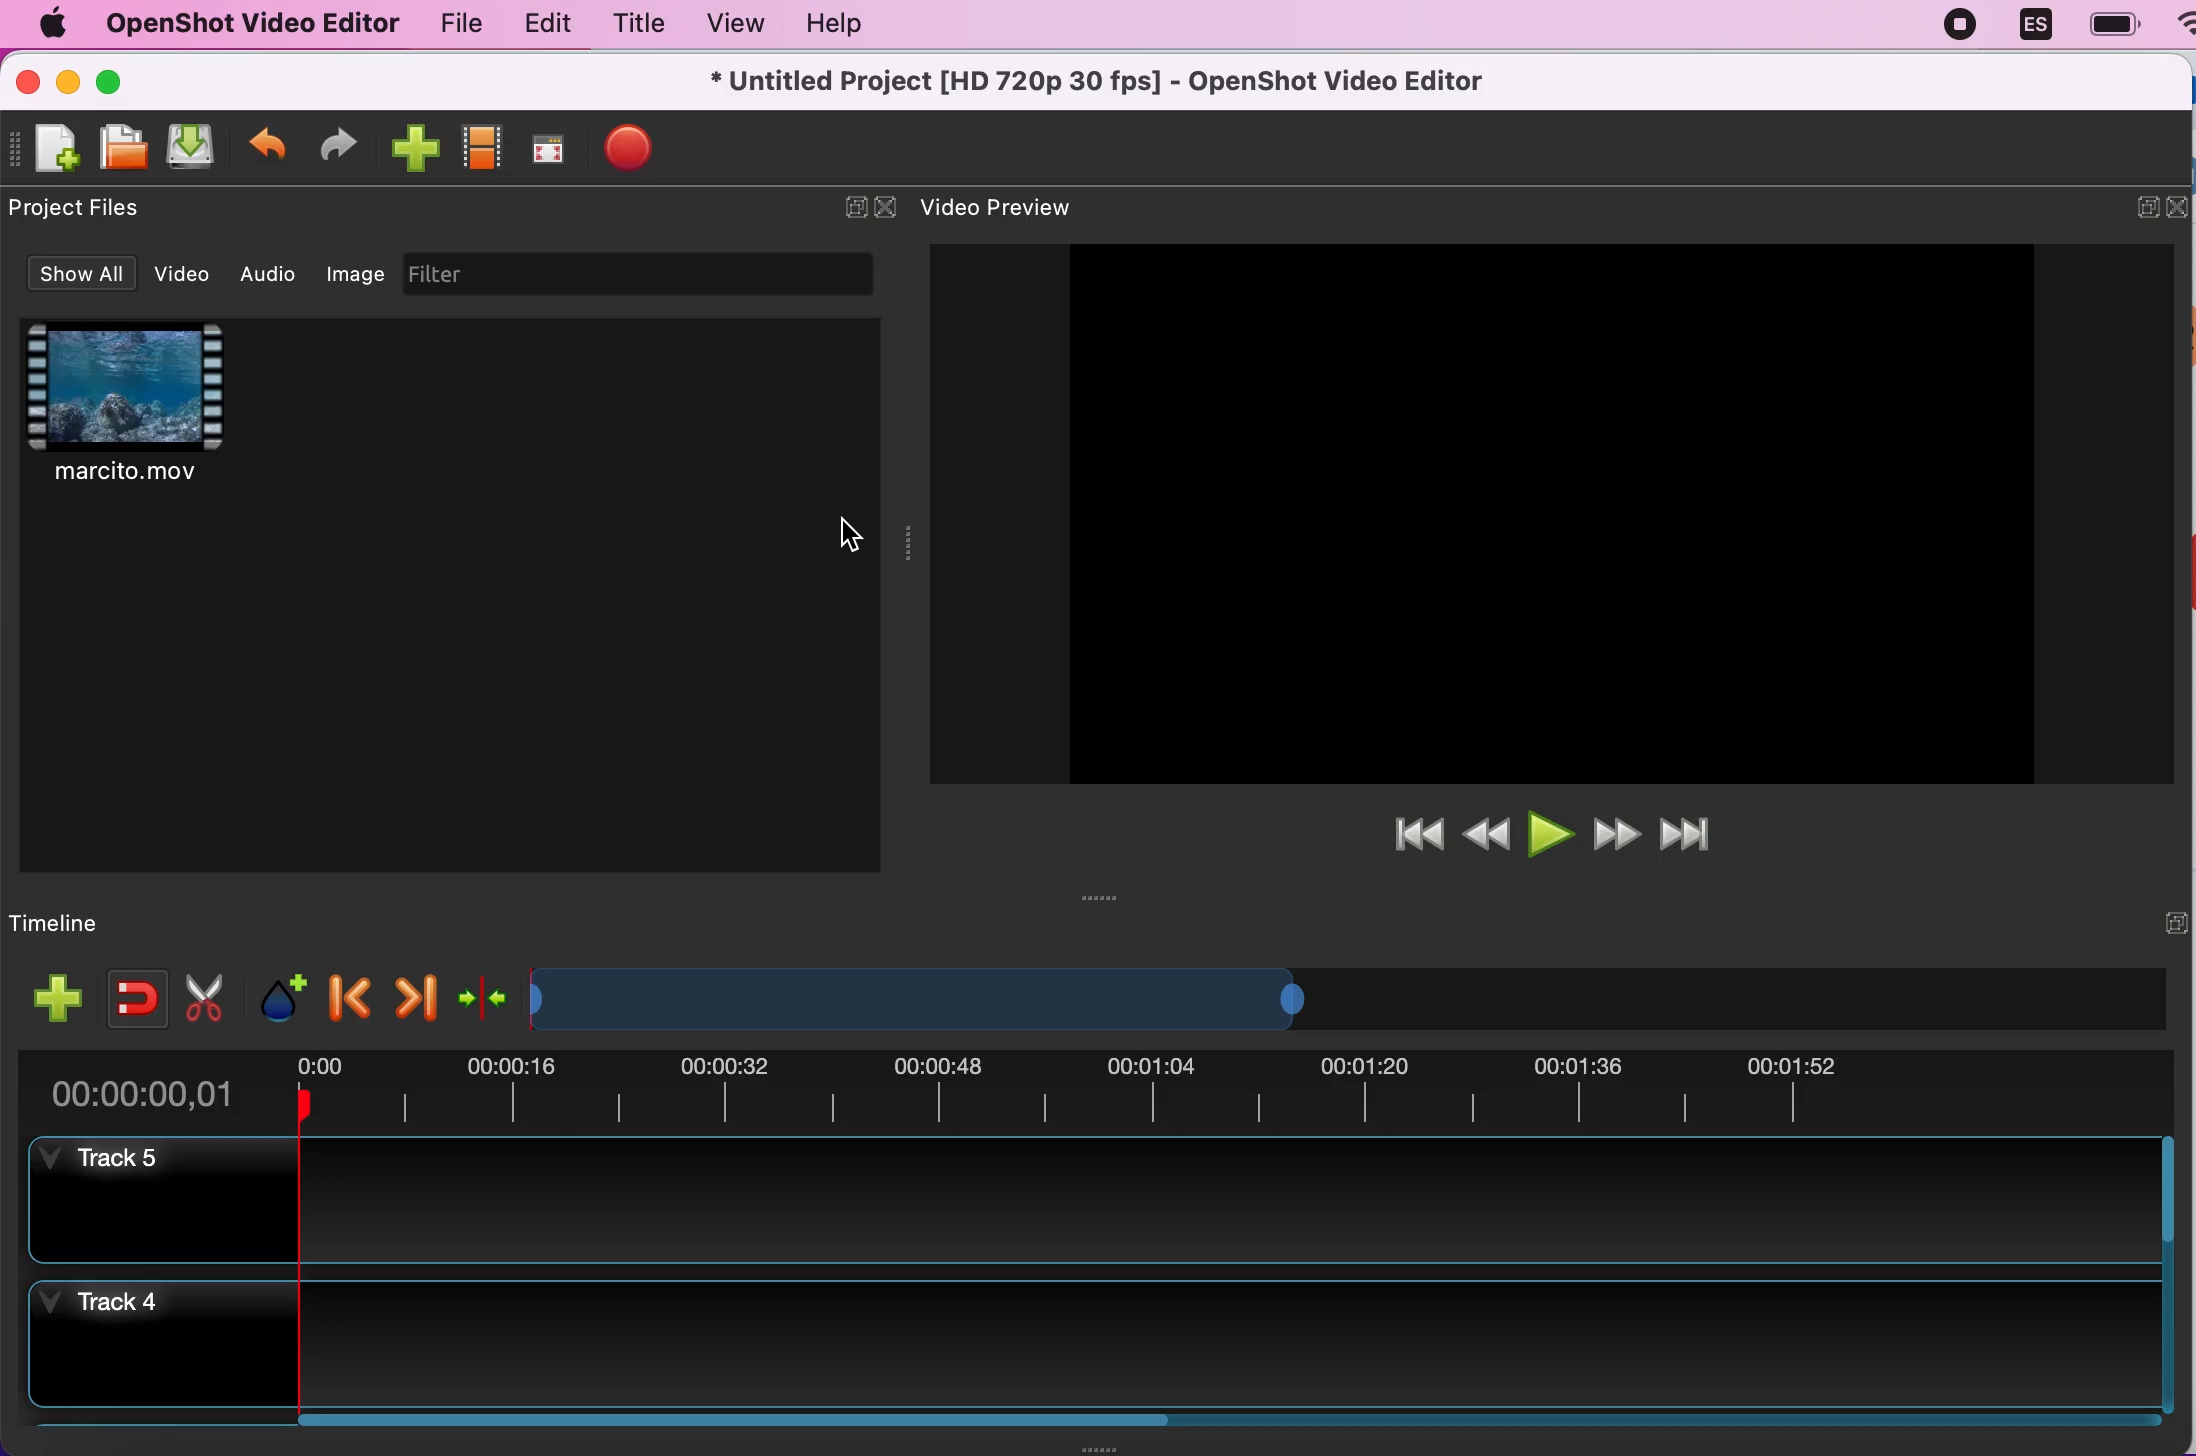 The width and height of the screenshot is (2196, 1456). Describe the element at coordinates (1091, 1345) in the screenshot. I see `track 4` at that location.